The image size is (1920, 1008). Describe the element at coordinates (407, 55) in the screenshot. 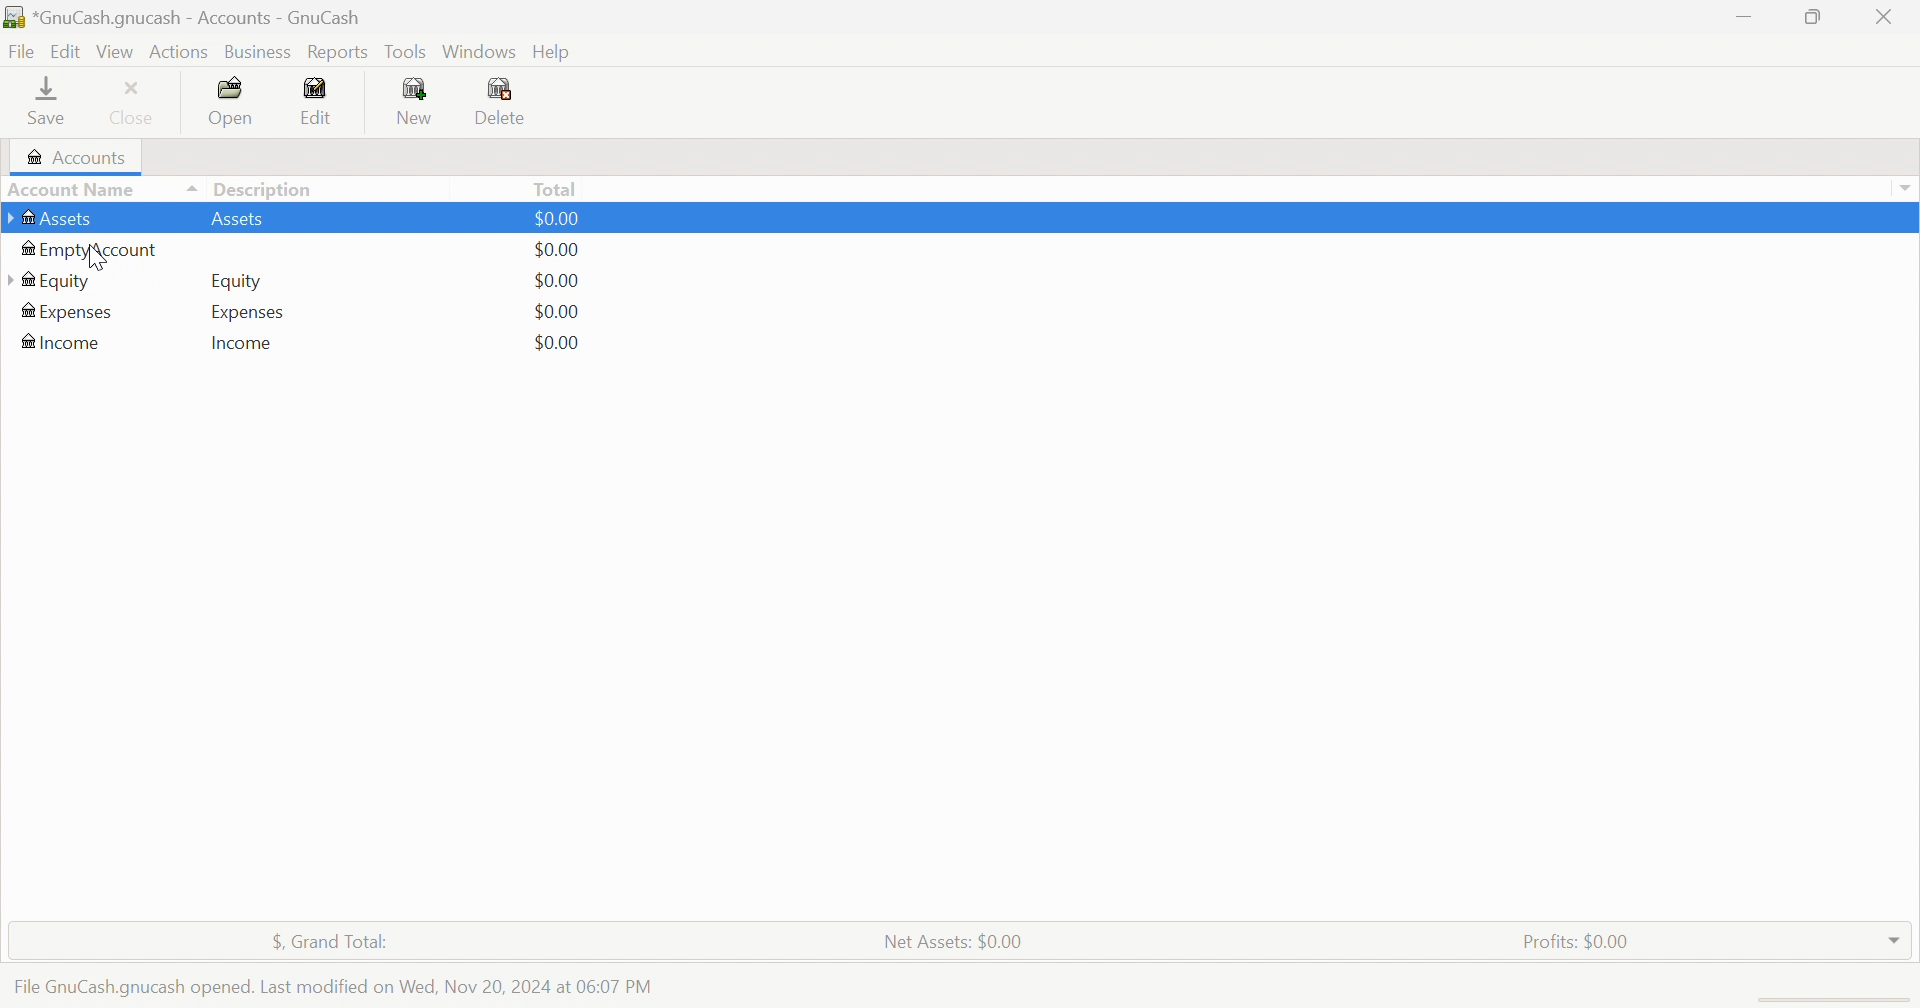

I see `Tools` at that location.